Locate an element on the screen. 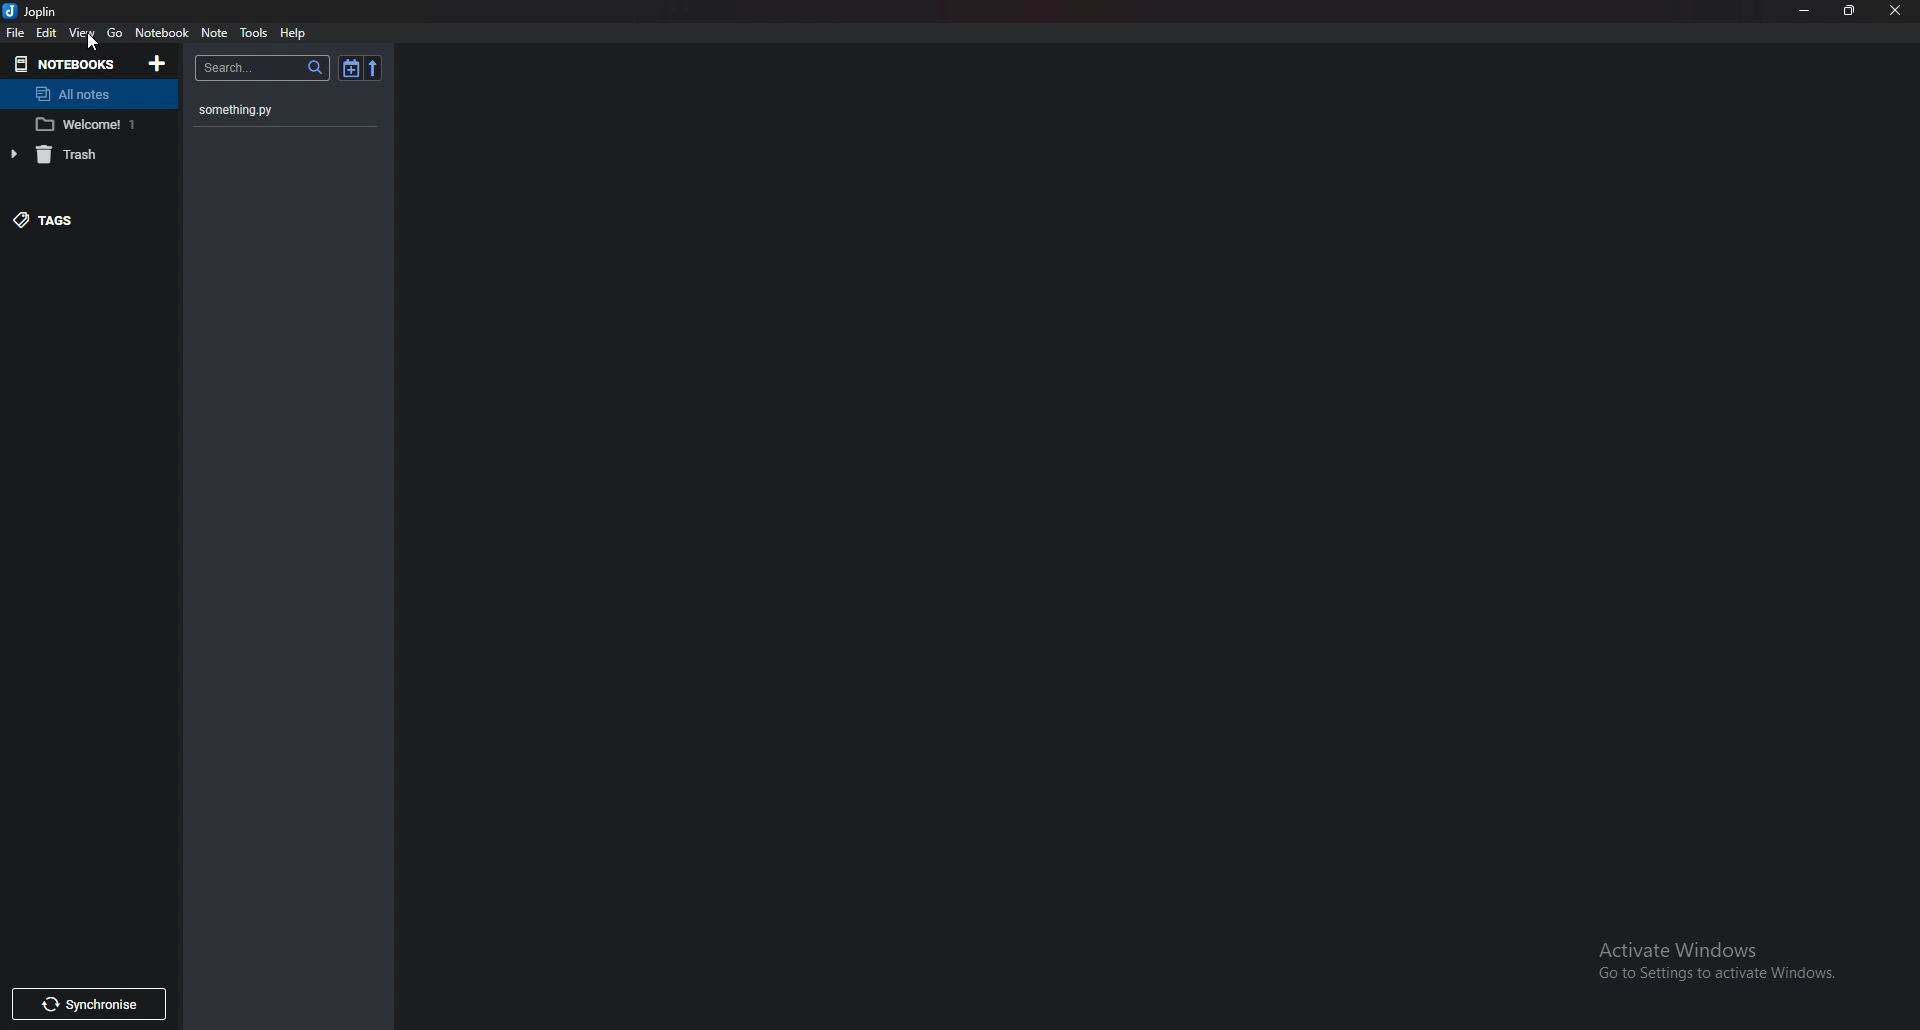 This screenshot has height=1030, width=1920. close is located at coordinates (1896, 12).